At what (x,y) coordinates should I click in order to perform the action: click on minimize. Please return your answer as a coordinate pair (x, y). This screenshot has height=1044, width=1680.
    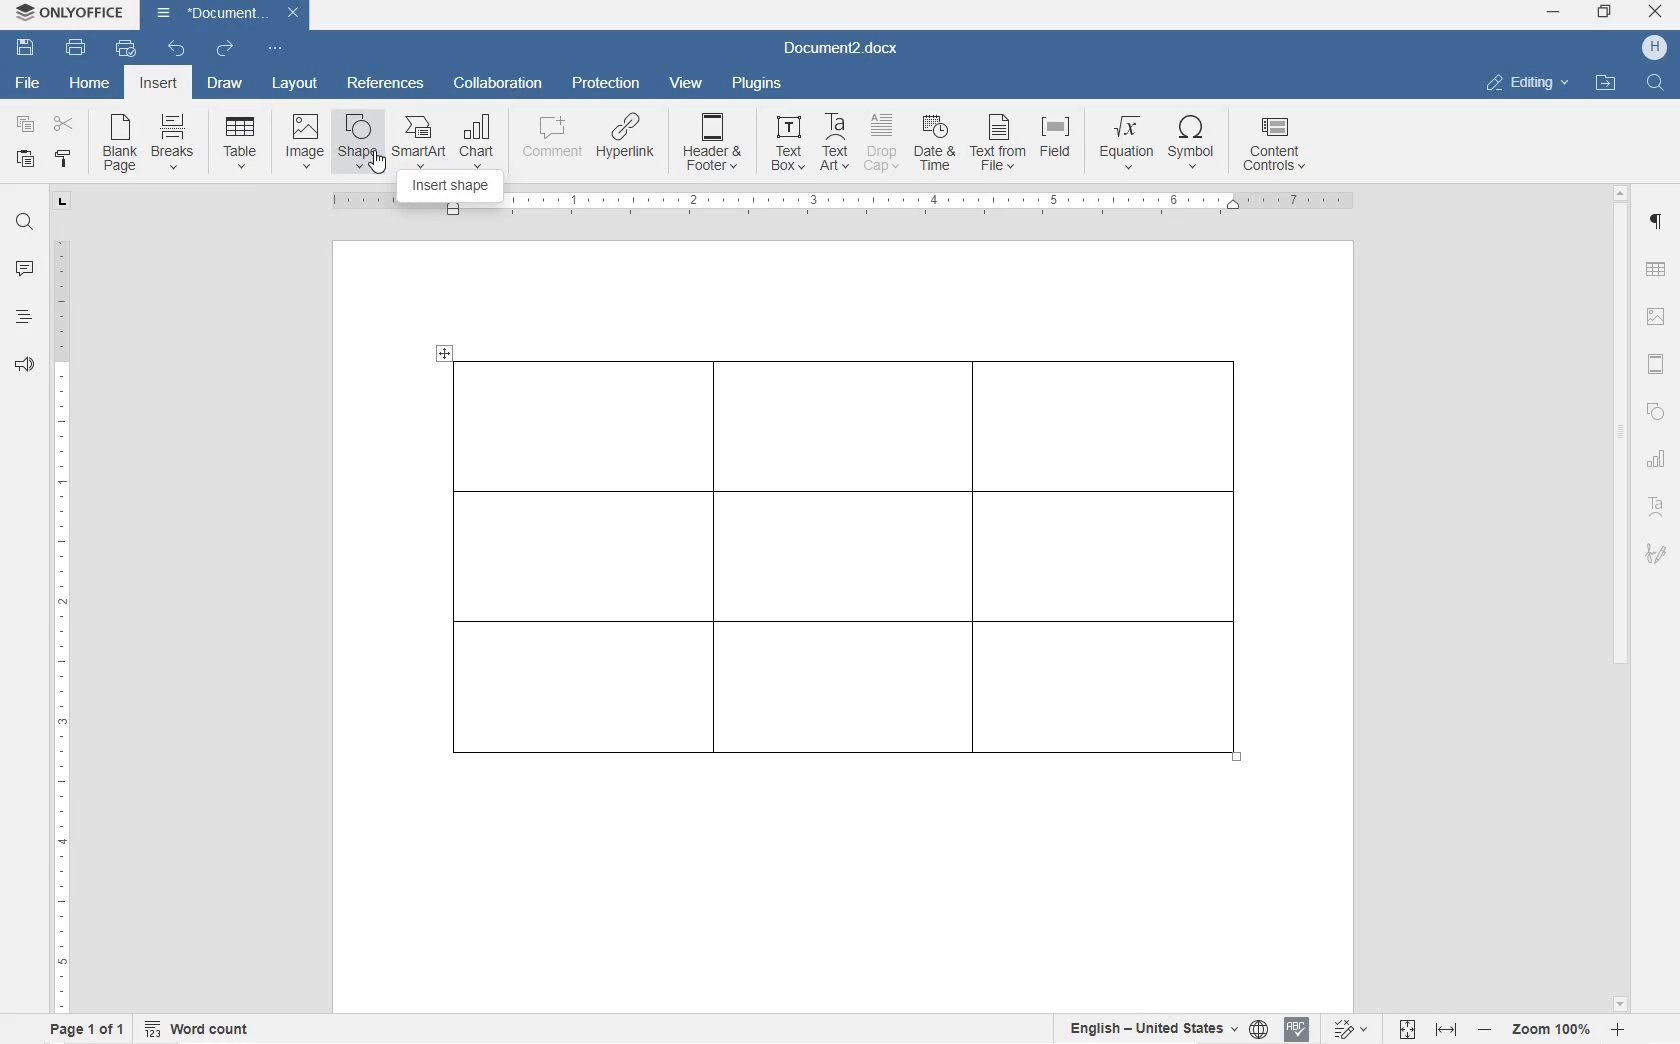
    Looking at the image, I should click on (1553, 12).